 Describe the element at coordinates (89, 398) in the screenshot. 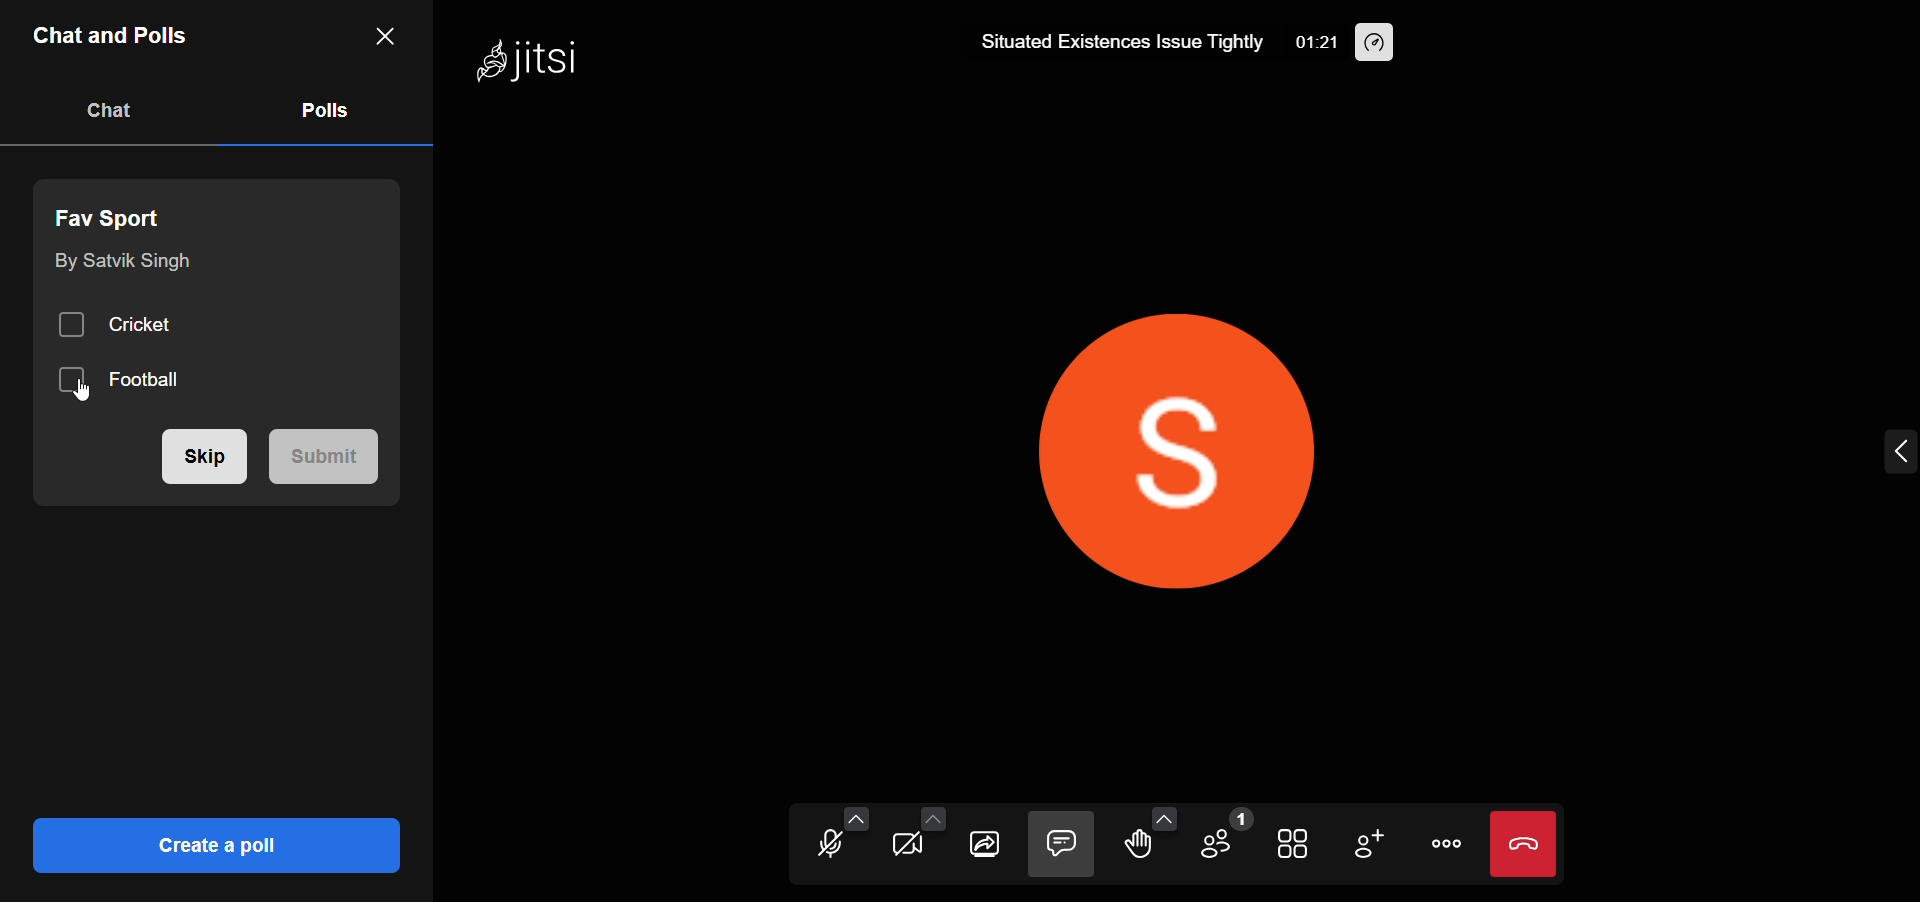

I see `cursor` at that location.